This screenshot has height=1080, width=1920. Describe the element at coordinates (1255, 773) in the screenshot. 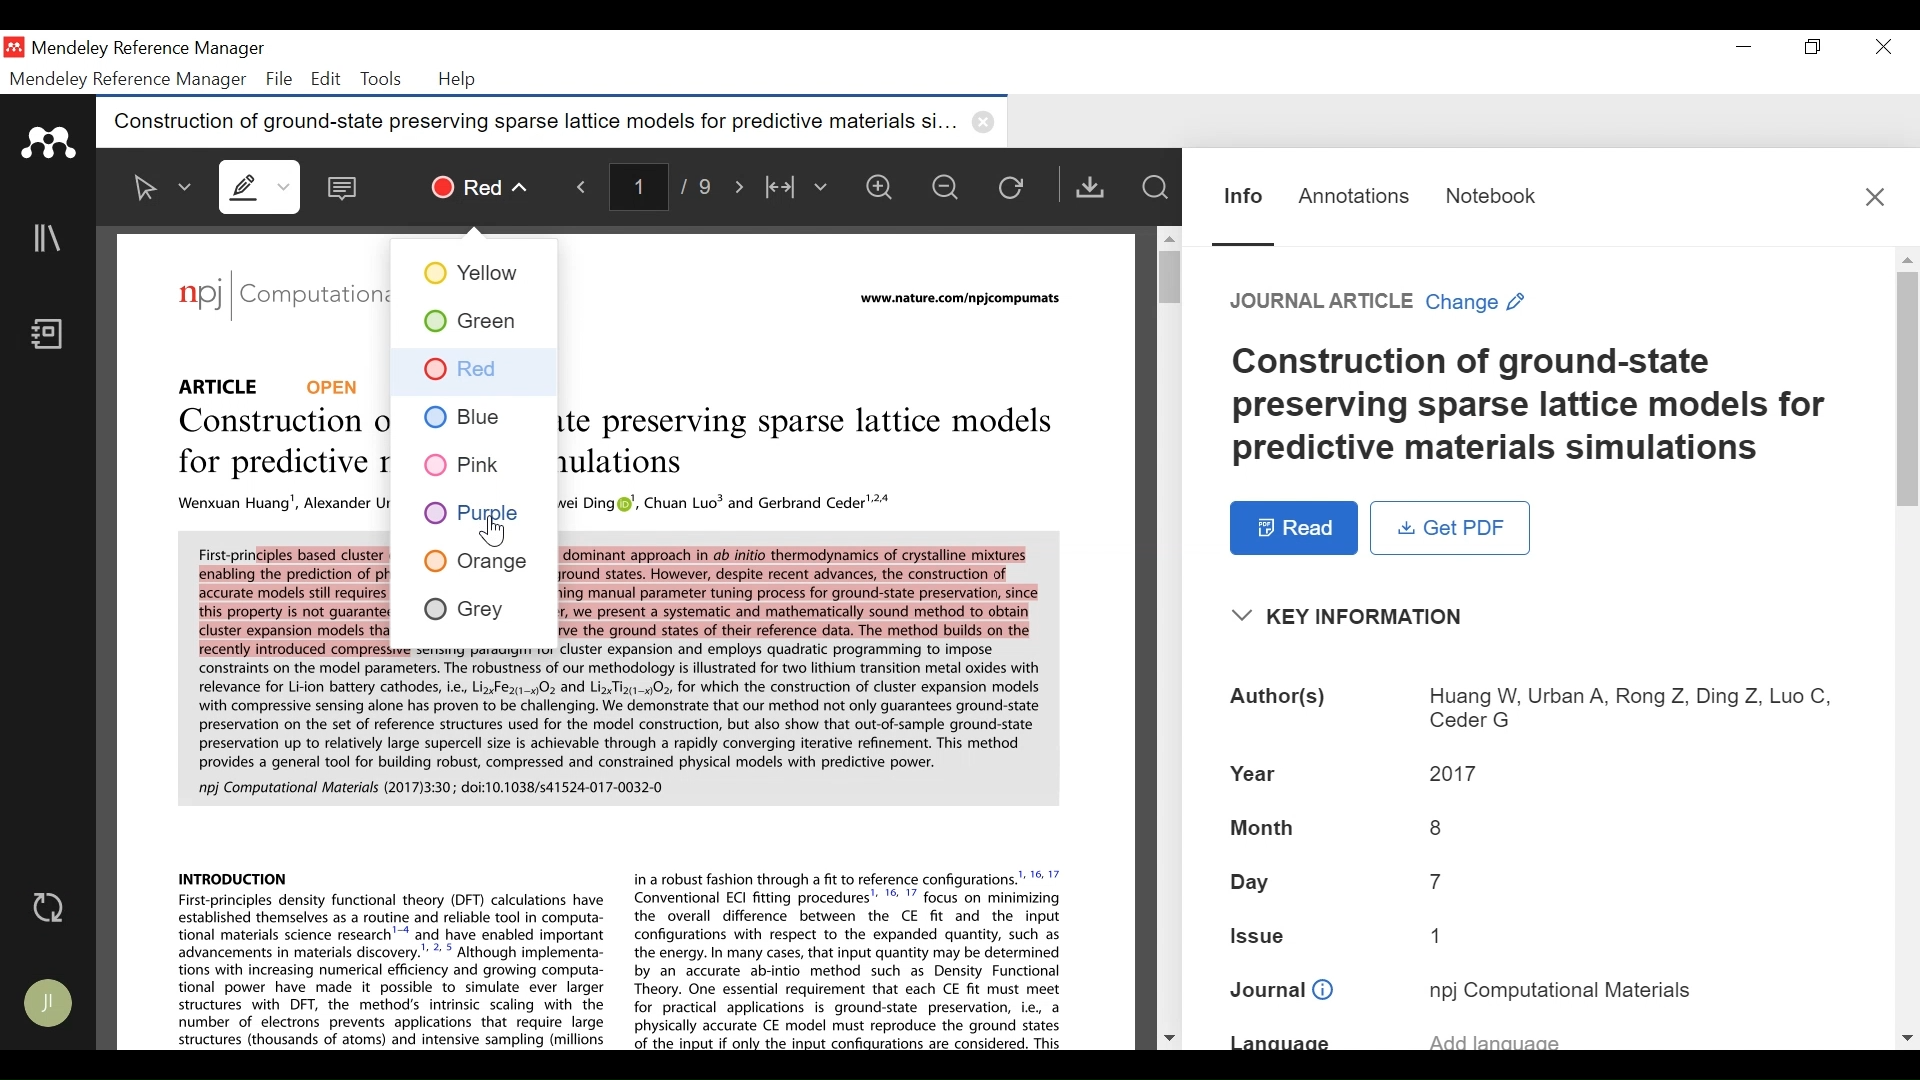

I see `Year` at that location.